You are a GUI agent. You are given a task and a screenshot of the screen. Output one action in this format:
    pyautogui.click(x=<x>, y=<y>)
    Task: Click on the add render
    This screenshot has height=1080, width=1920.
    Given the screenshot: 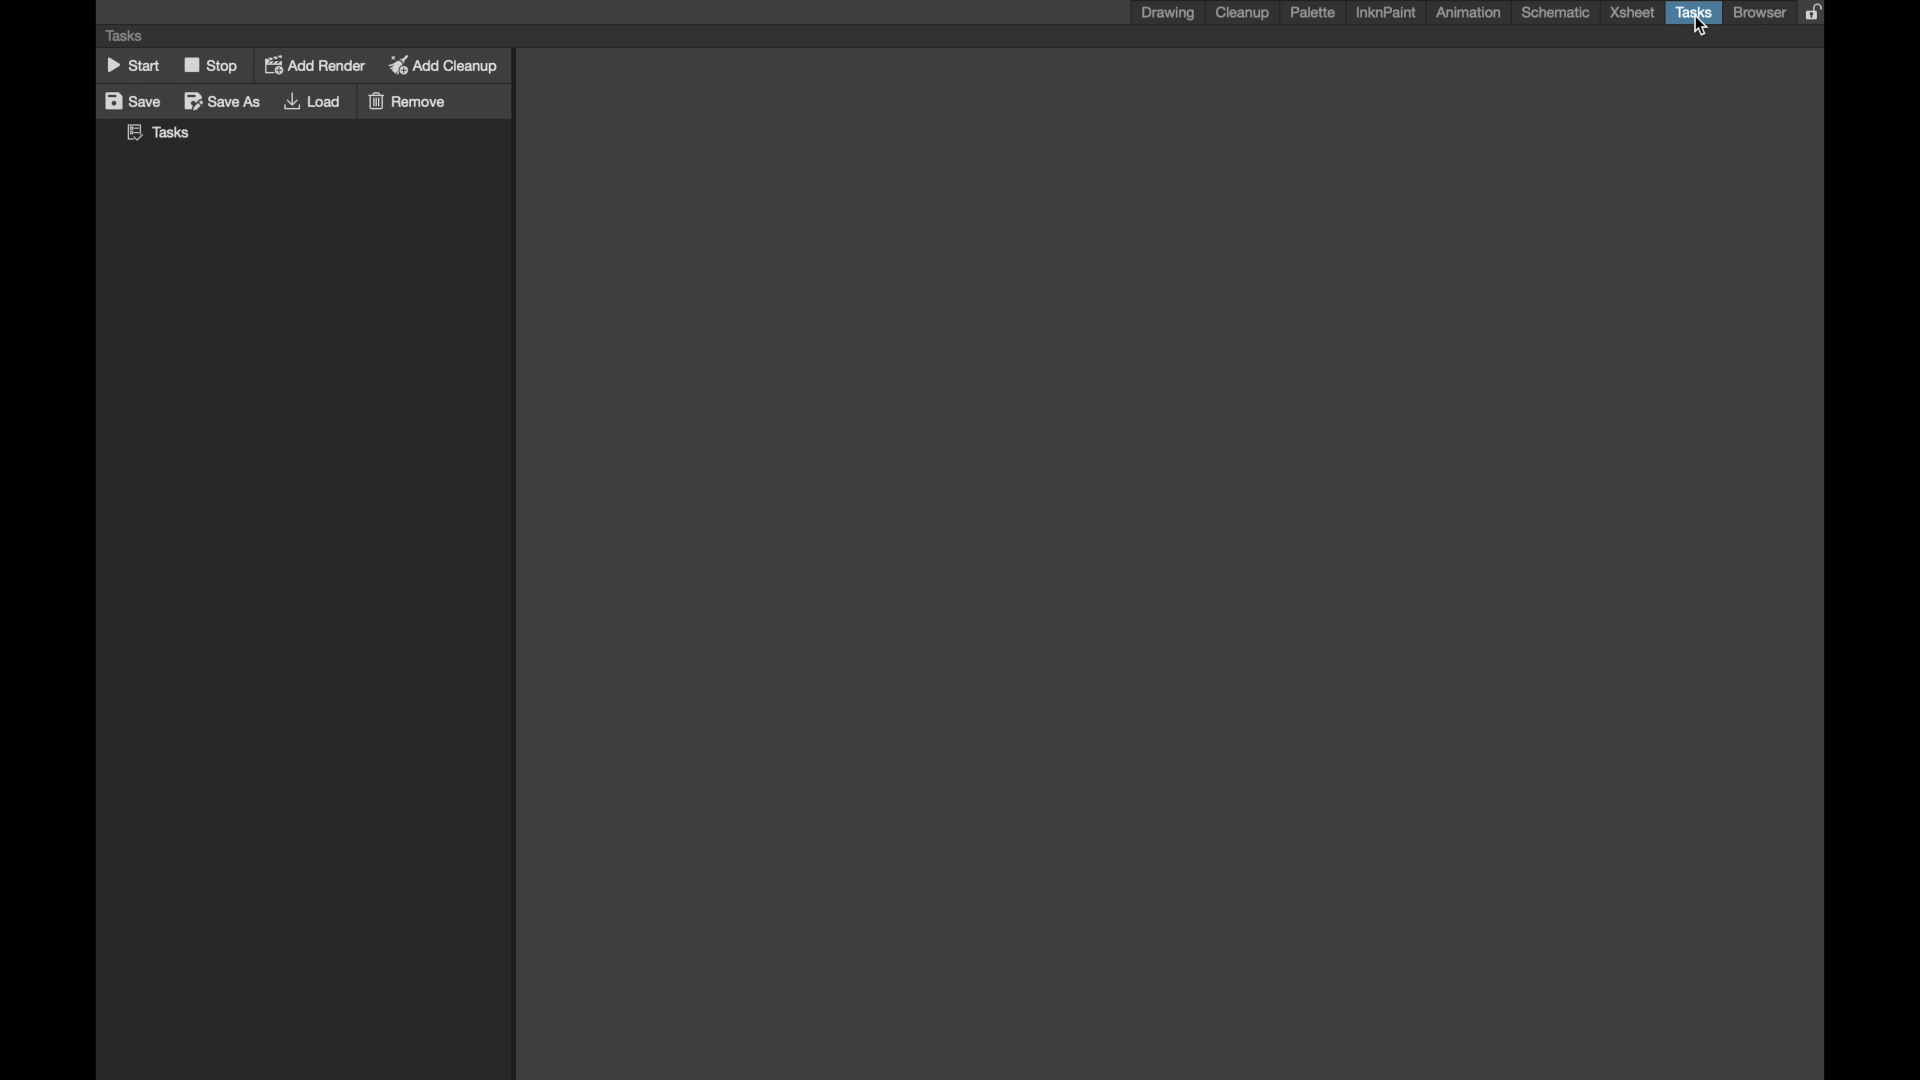 What is the action you would take?
    pyautogui.click(x=316, y=65)
    